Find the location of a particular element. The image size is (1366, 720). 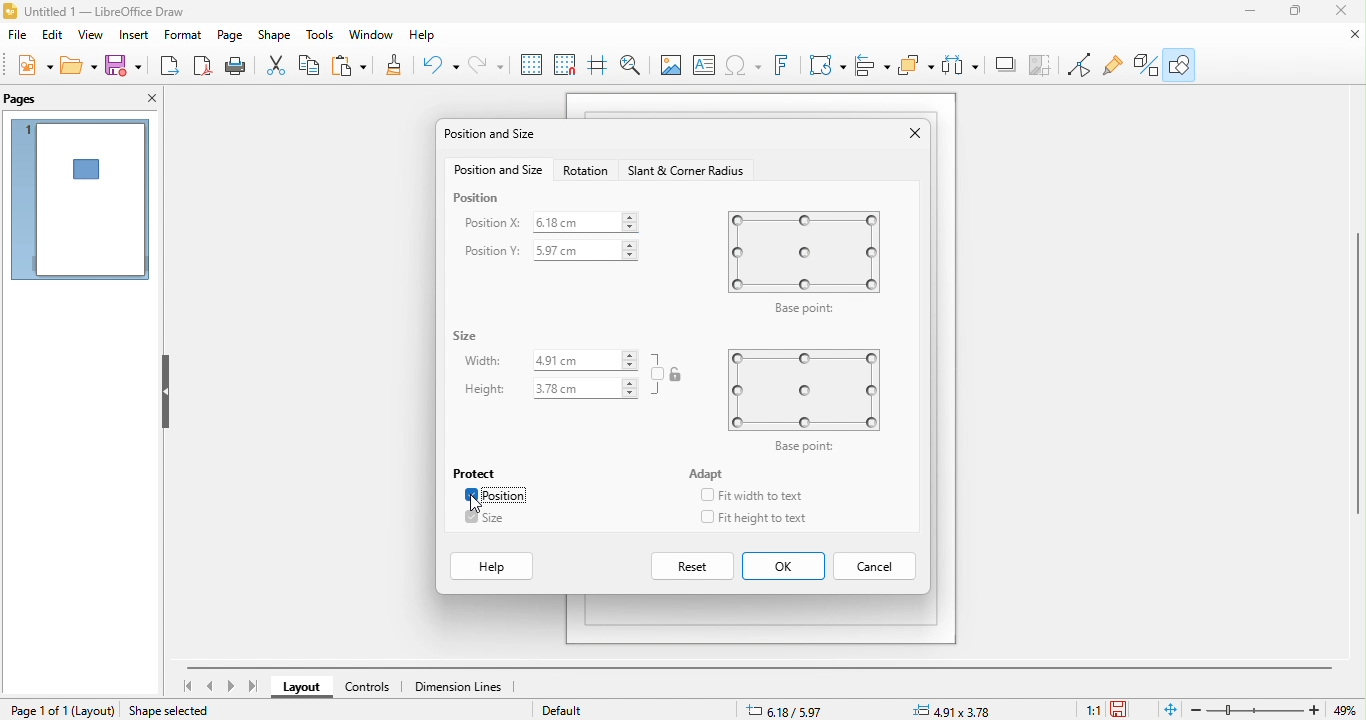

special character is located at coordinates (745, 66).